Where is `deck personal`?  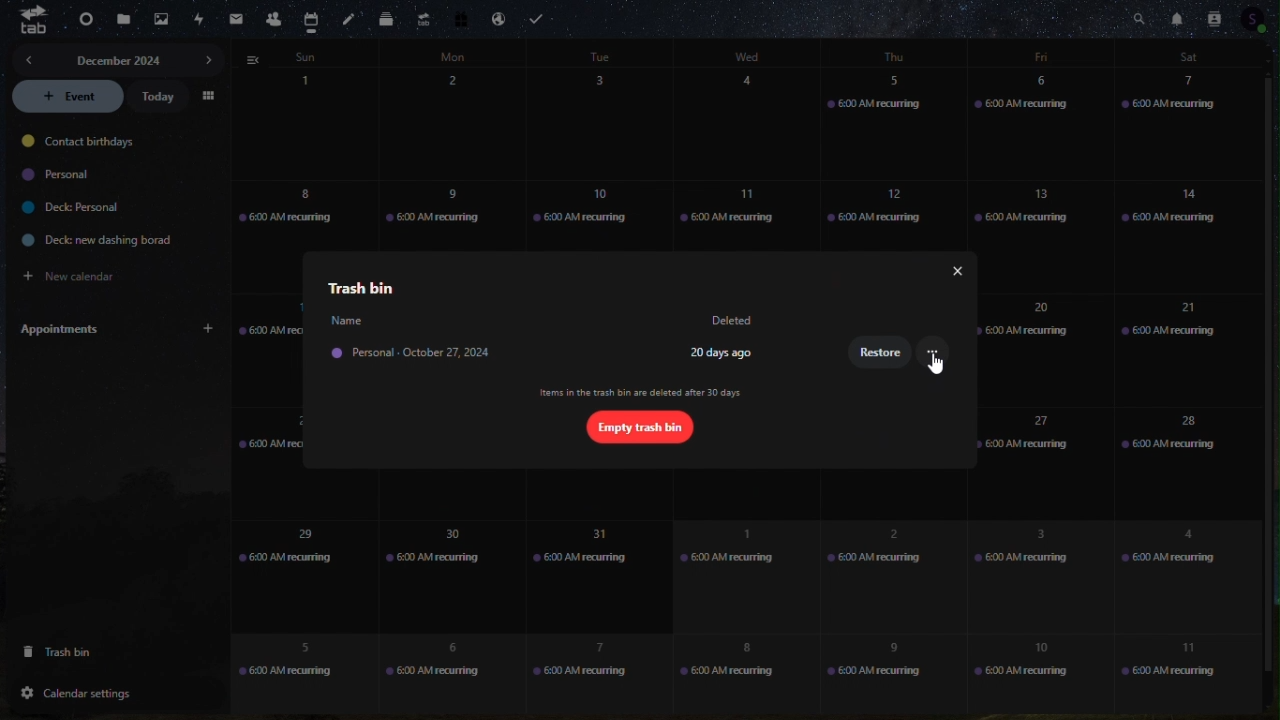
deck personal is located at coordinates (69, 208).